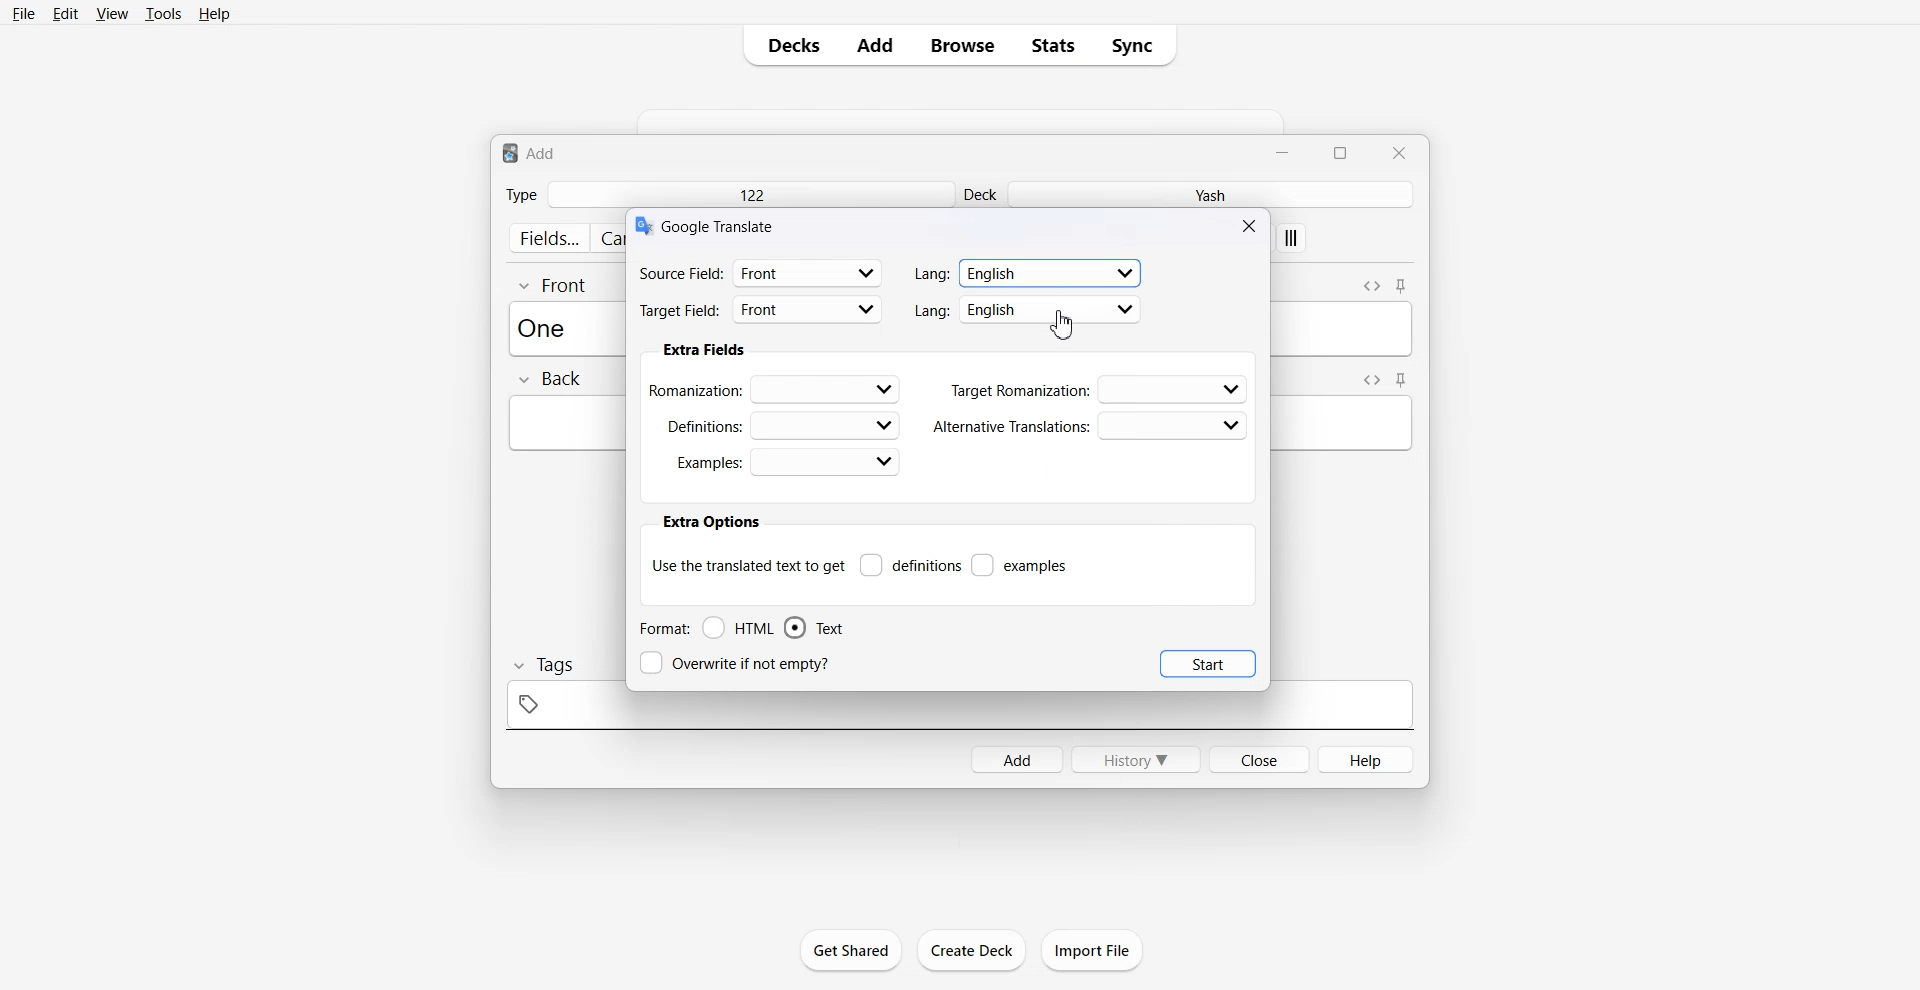 This screenshot has height=990, width=1920. What do you see at coordinates (963, 45) in the screenshot?
I see `Browse` at bounding box center [963, 45].